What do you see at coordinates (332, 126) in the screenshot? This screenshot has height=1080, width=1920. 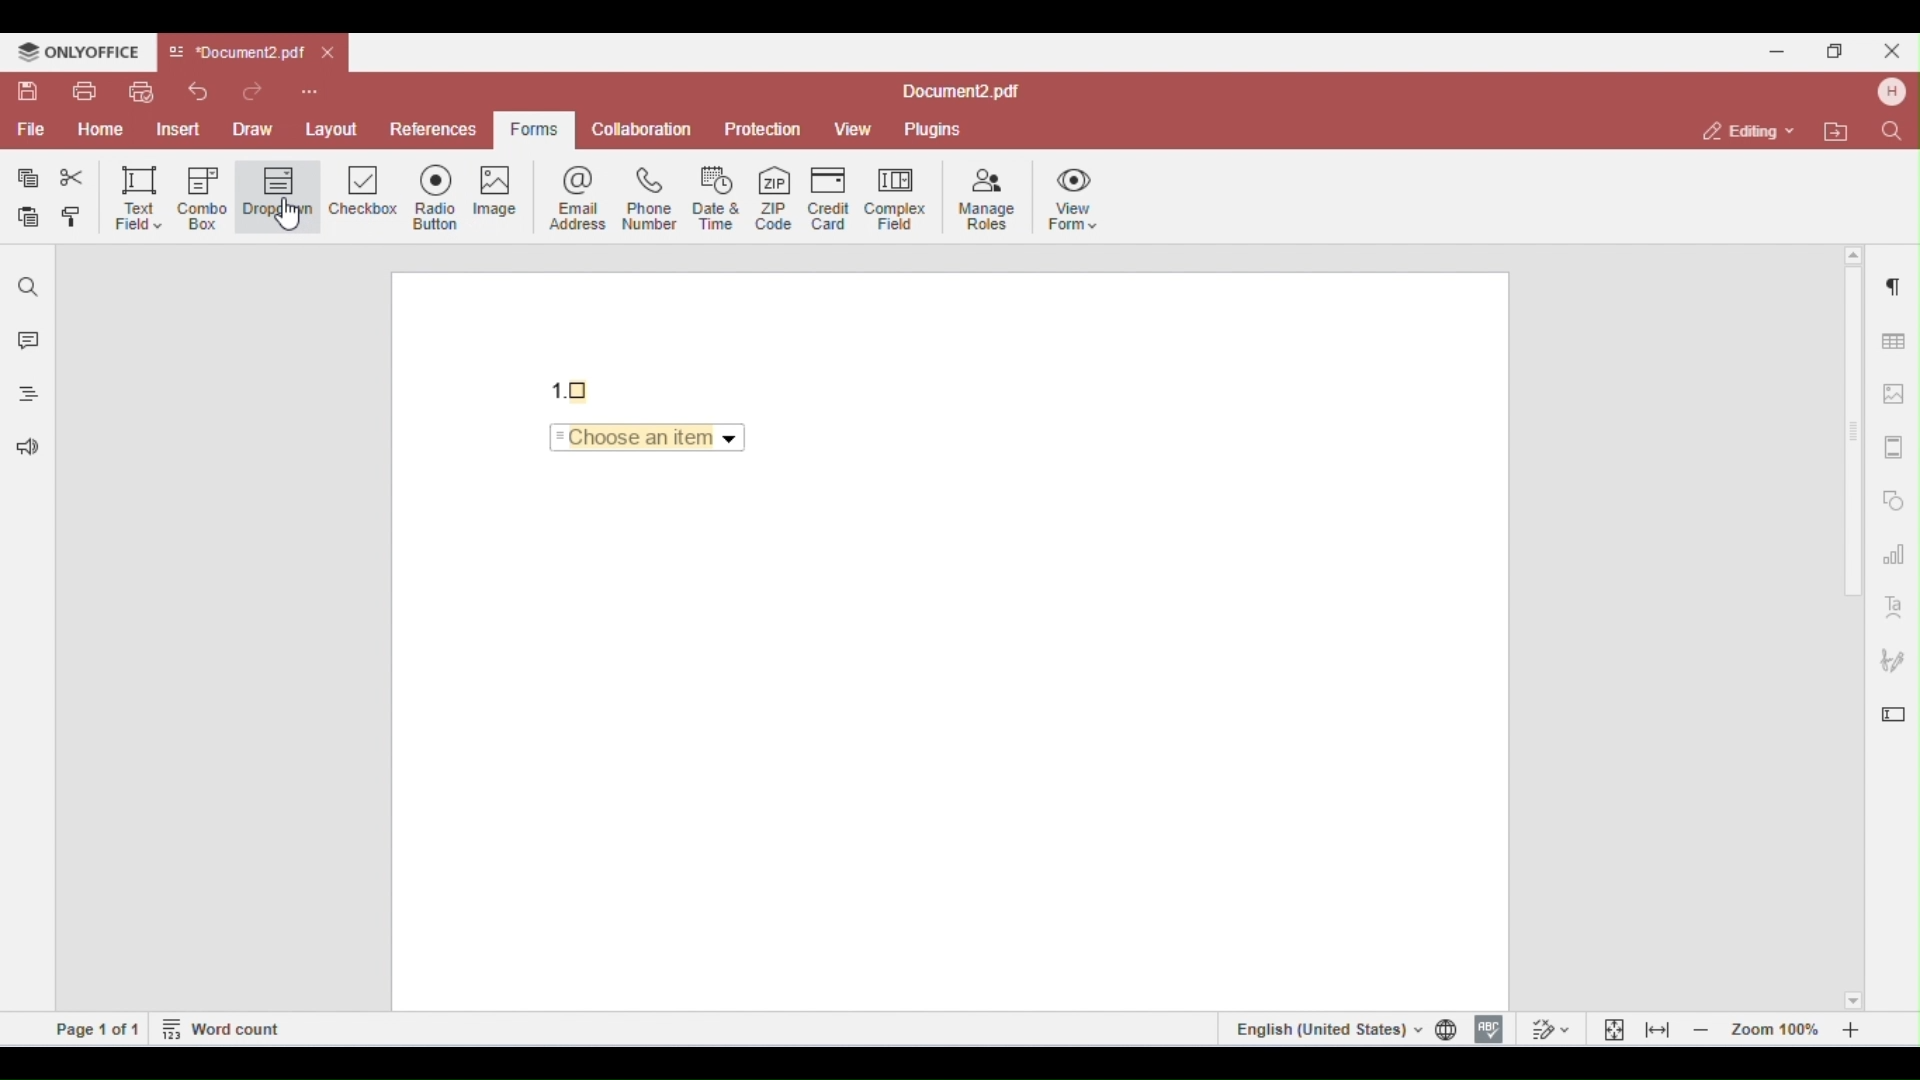 I see `layout` at bounding box center [332, 126].